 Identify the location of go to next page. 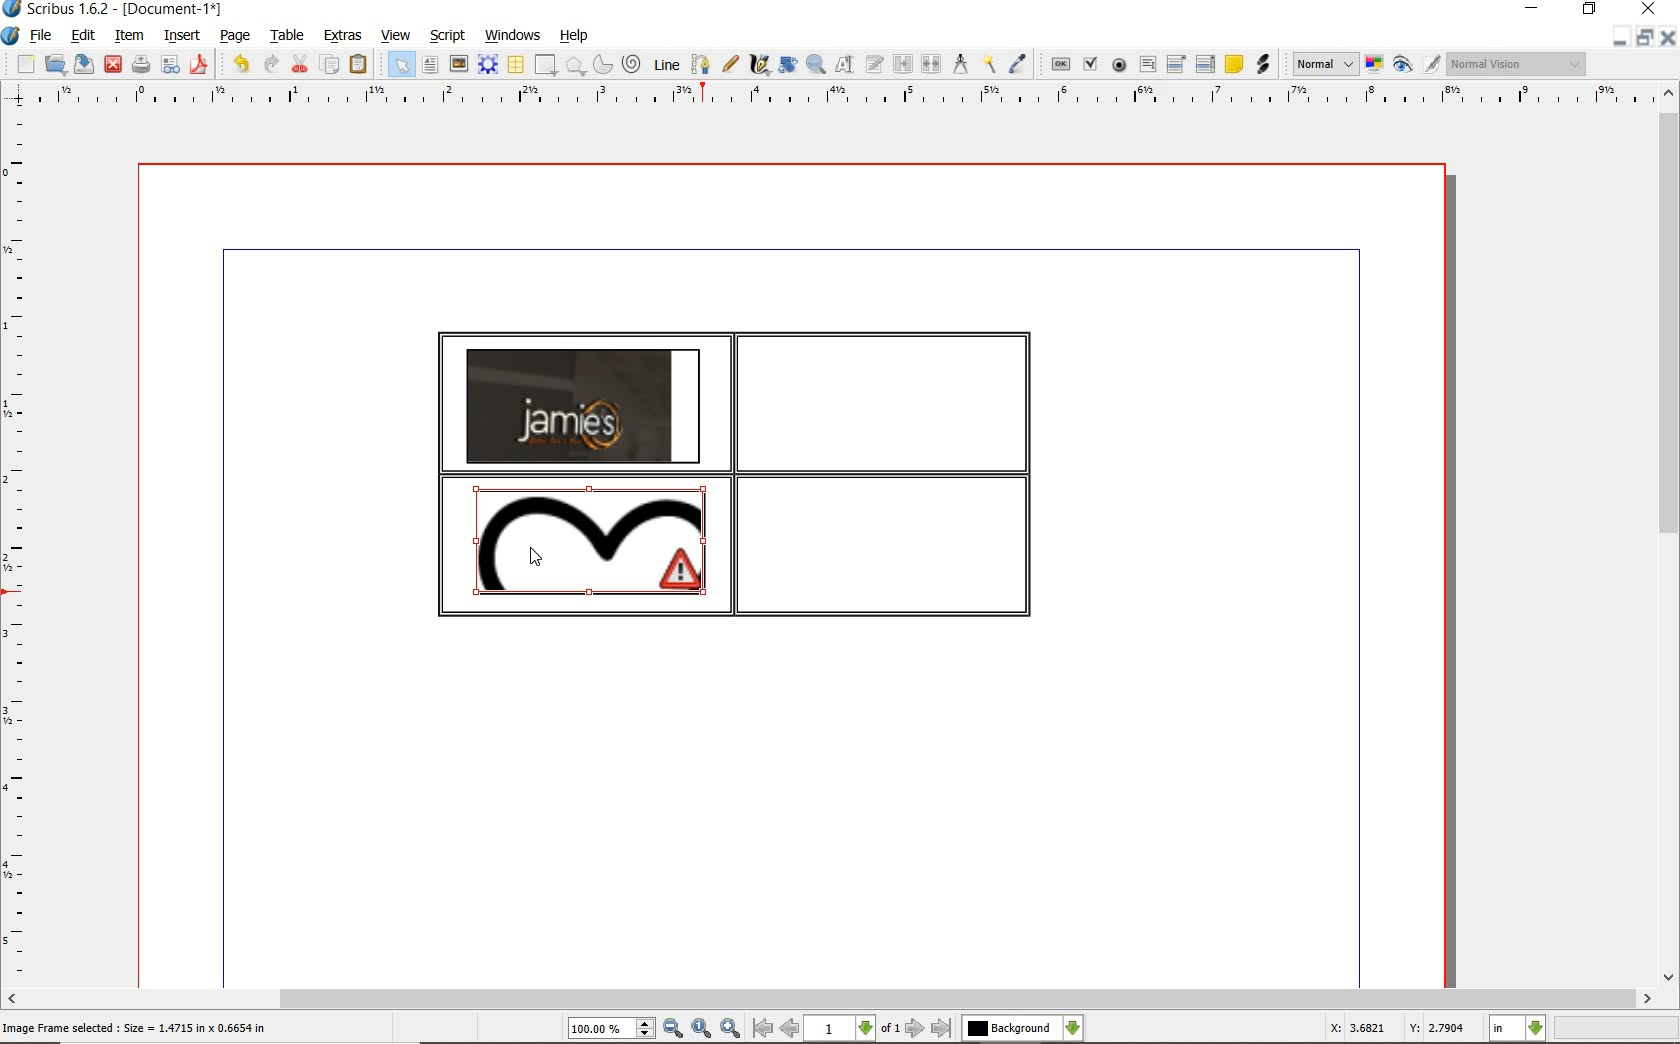
(915, 1028).